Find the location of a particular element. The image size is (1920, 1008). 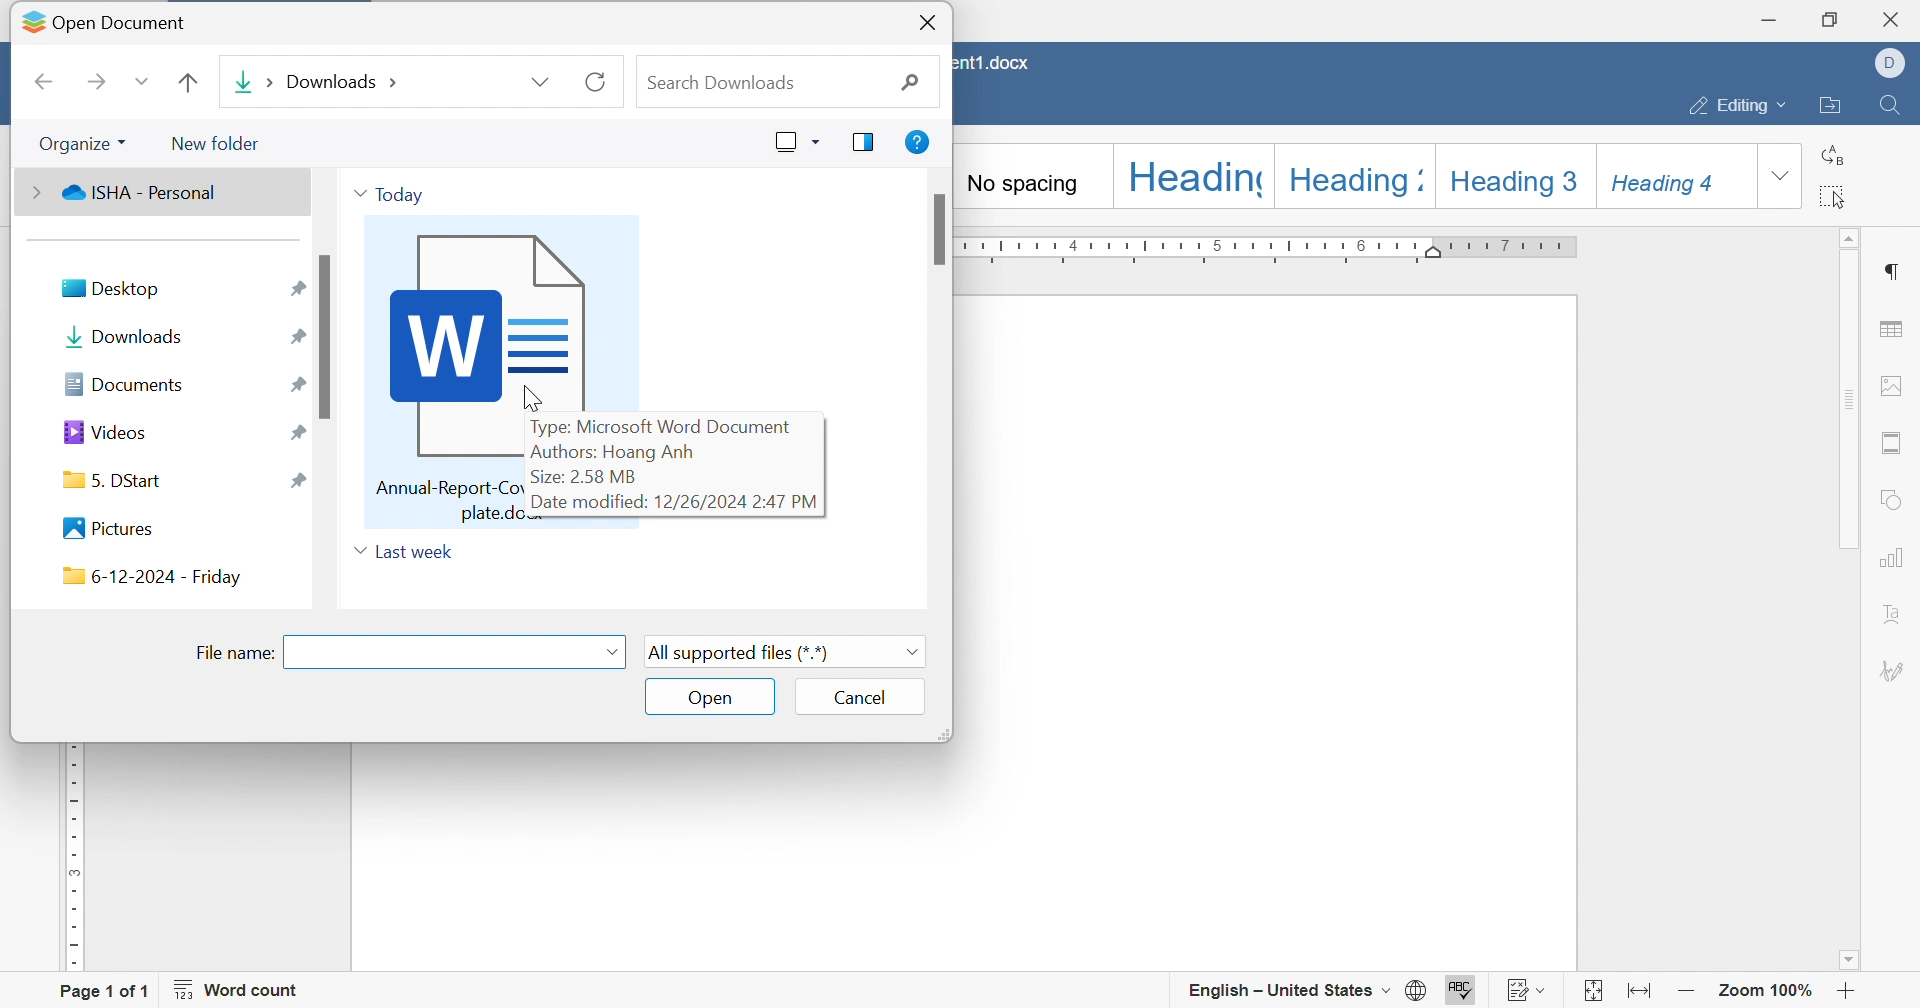

text art settings is located at coordinates (1895, 617).